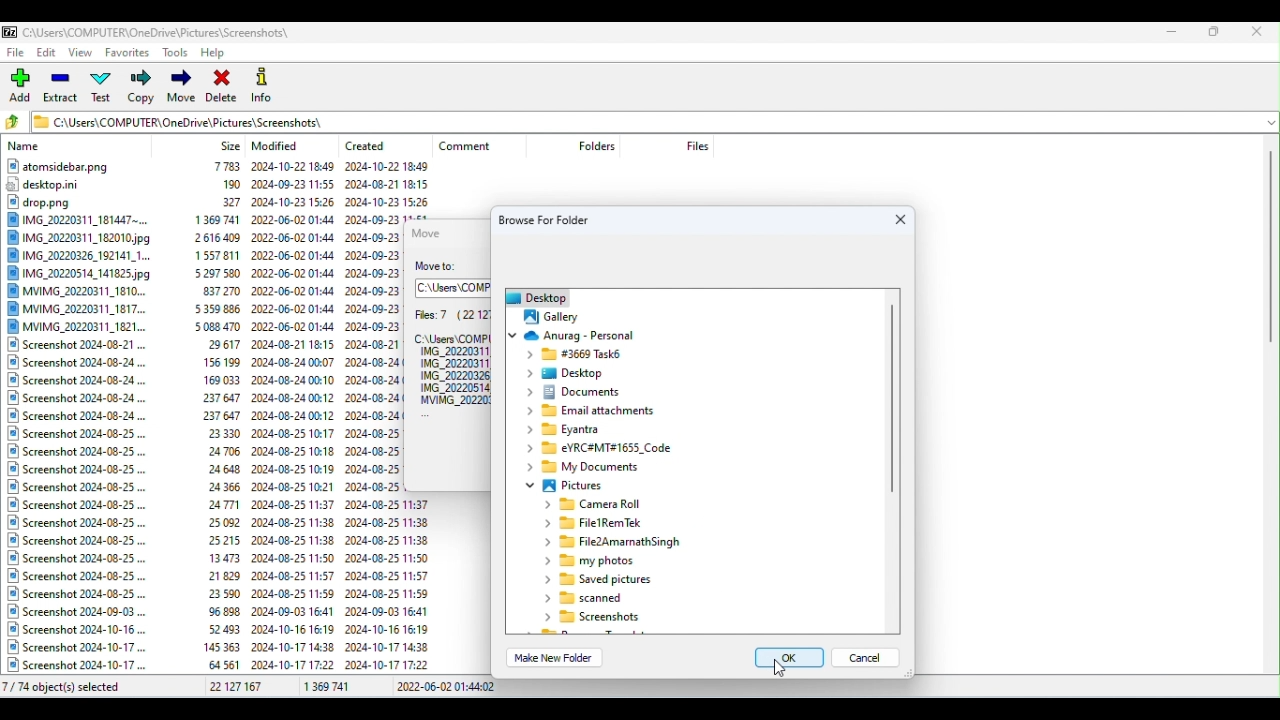 The height and width of the screenshot is (720, 1280). What do you see at coordinates (17, 52) in the screenshot?
I see `File` at bounding box center [17, 52].